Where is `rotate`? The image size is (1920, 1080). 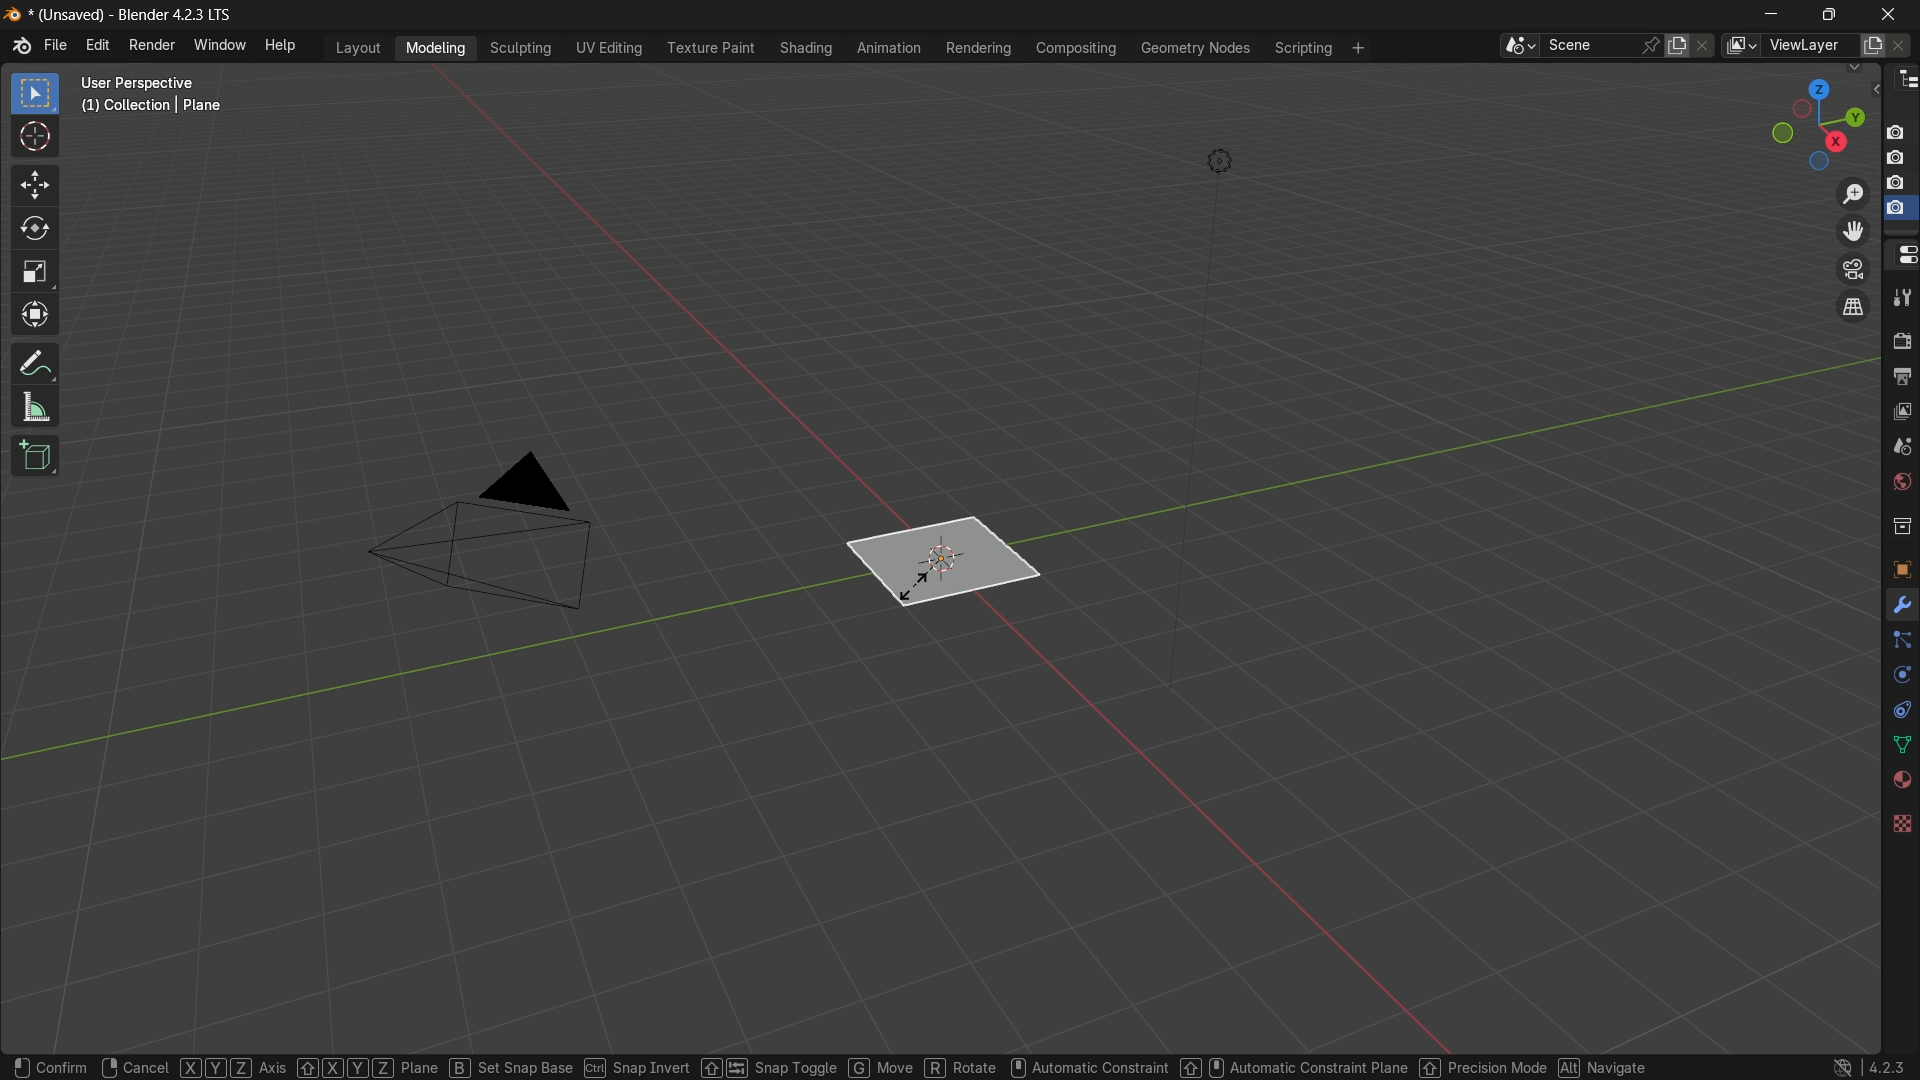
rotate is located at coordinates (37, 230).